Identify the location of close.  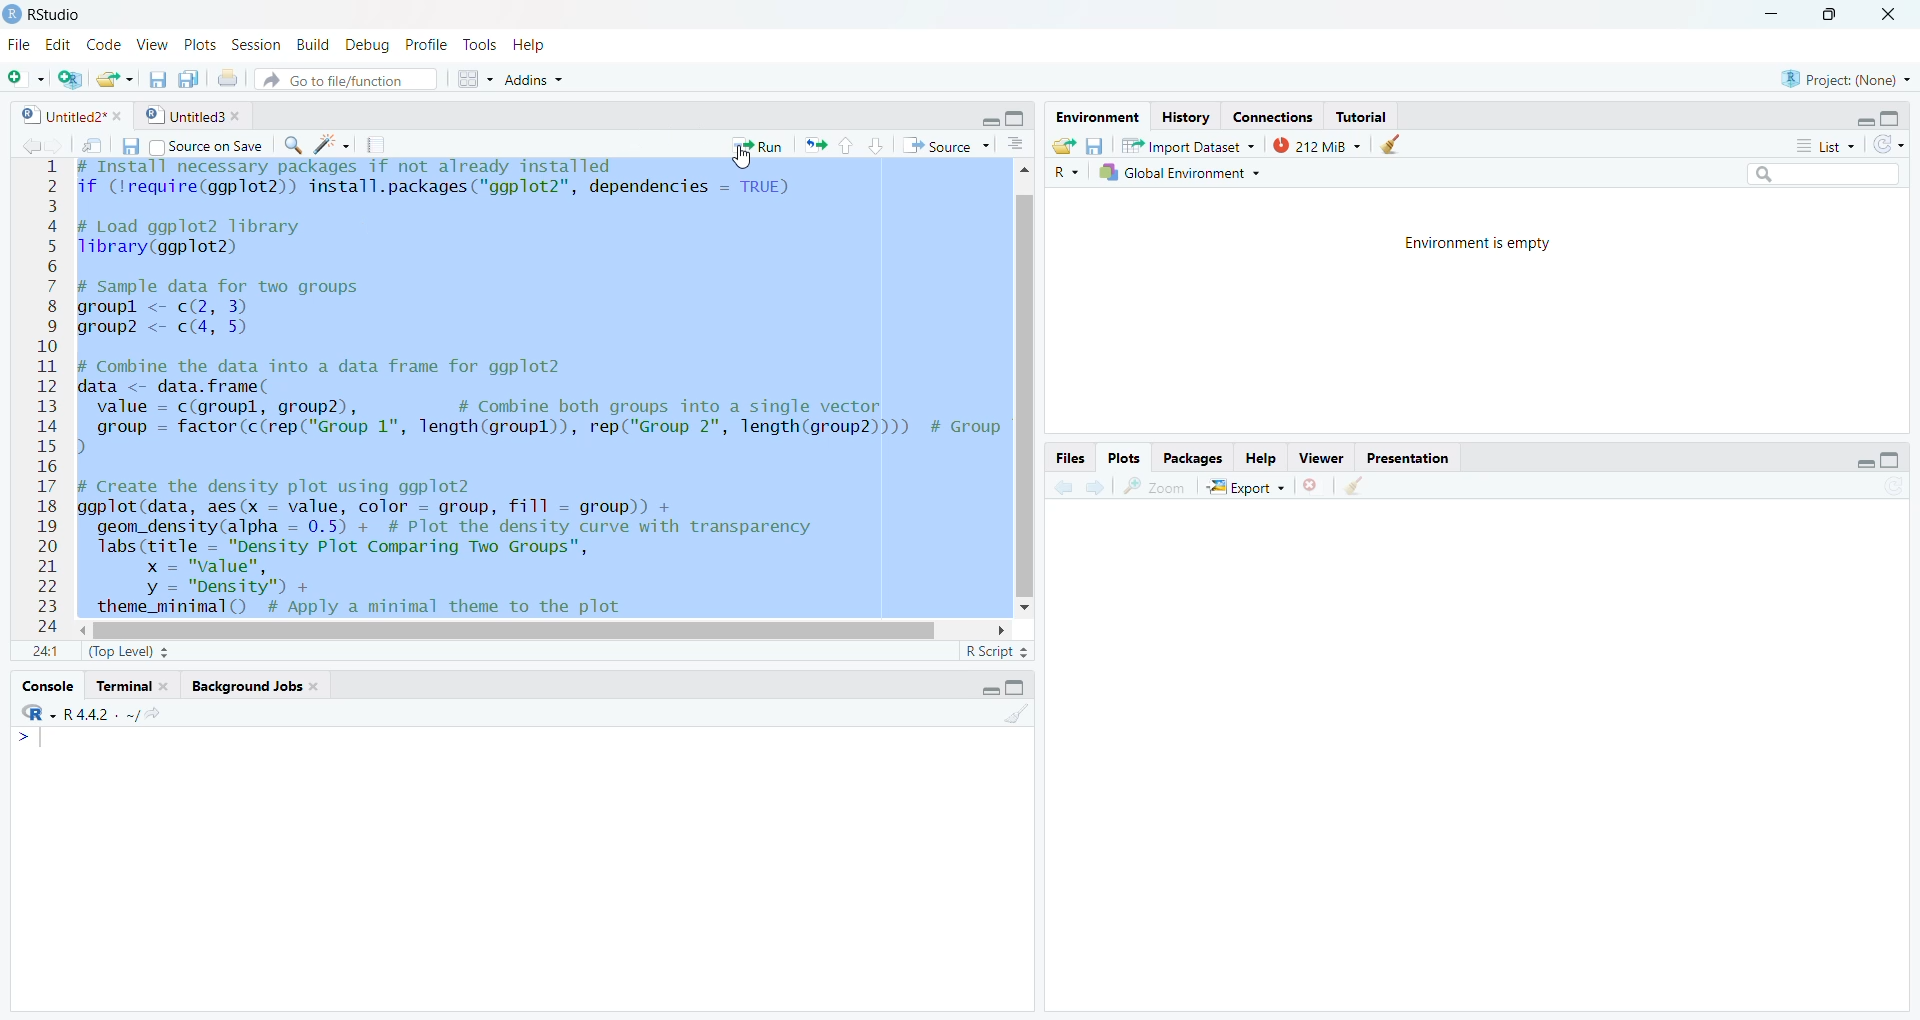
(1891, 15).